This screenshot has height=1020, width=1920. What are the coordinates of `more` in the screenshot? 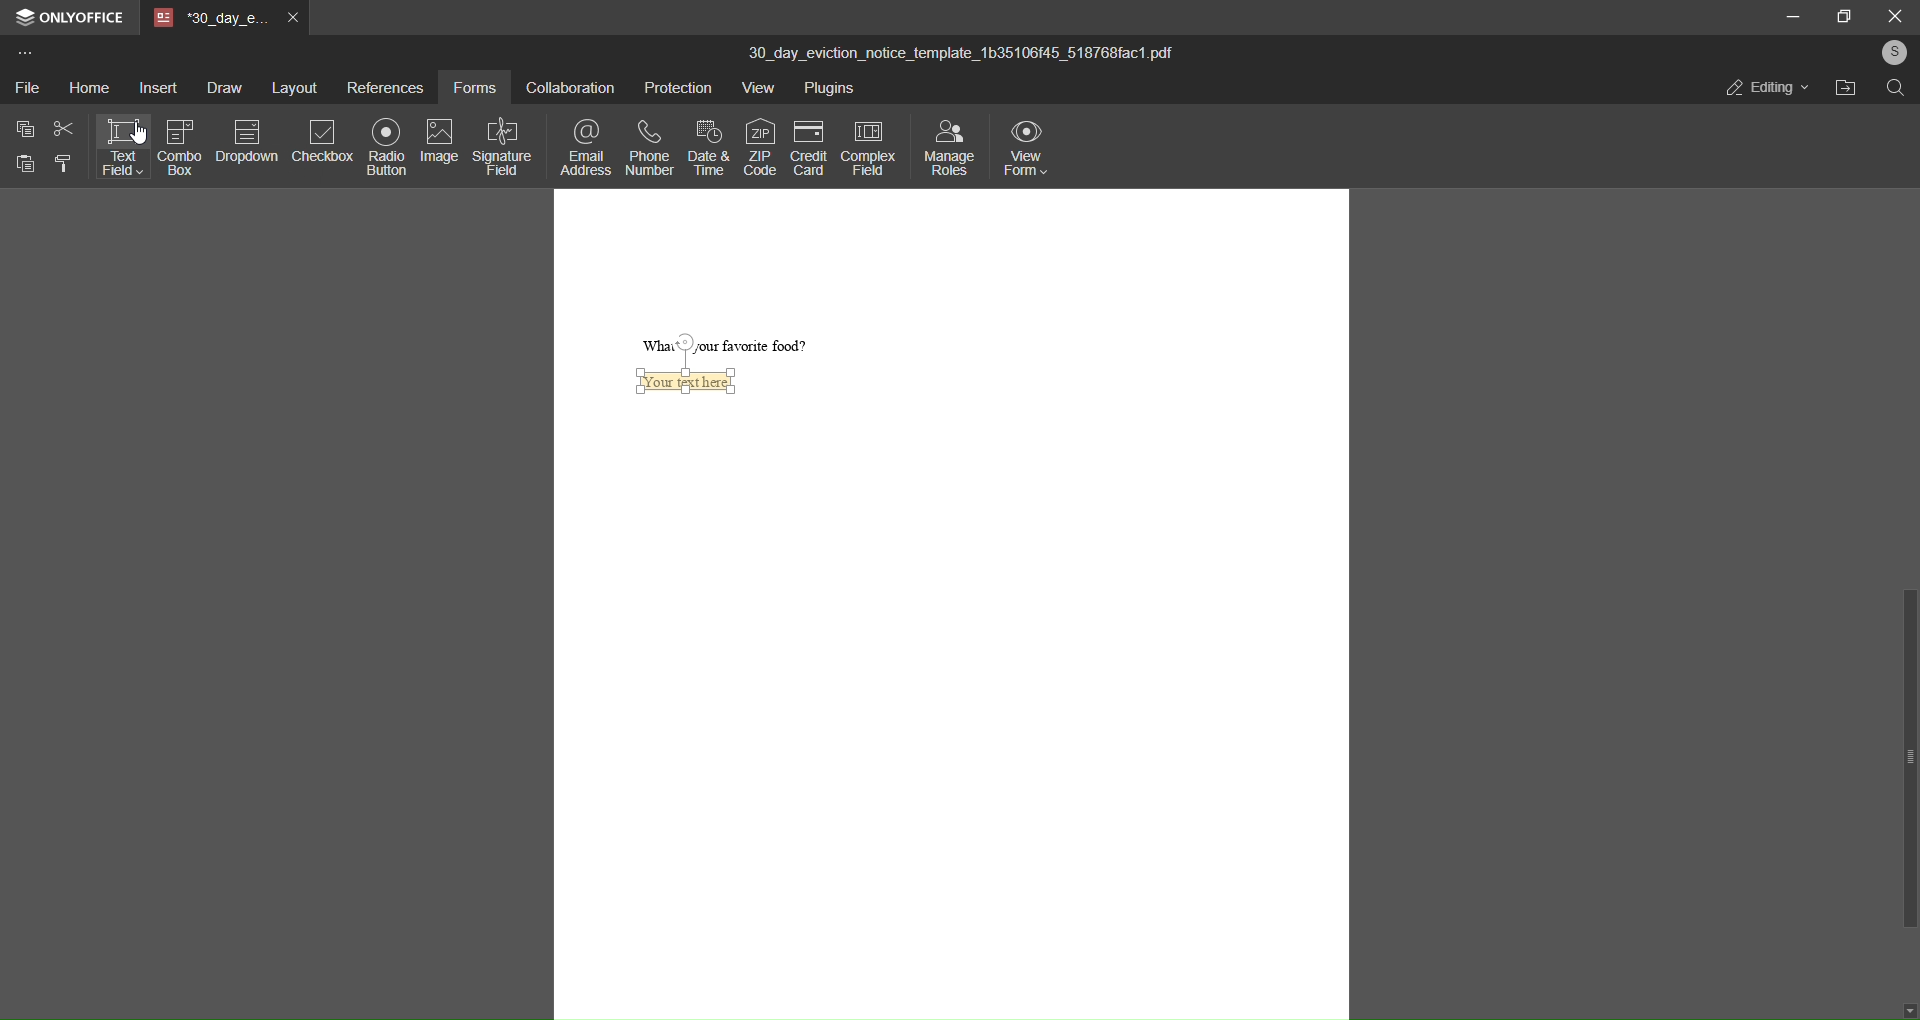 It's located at (24, 56).